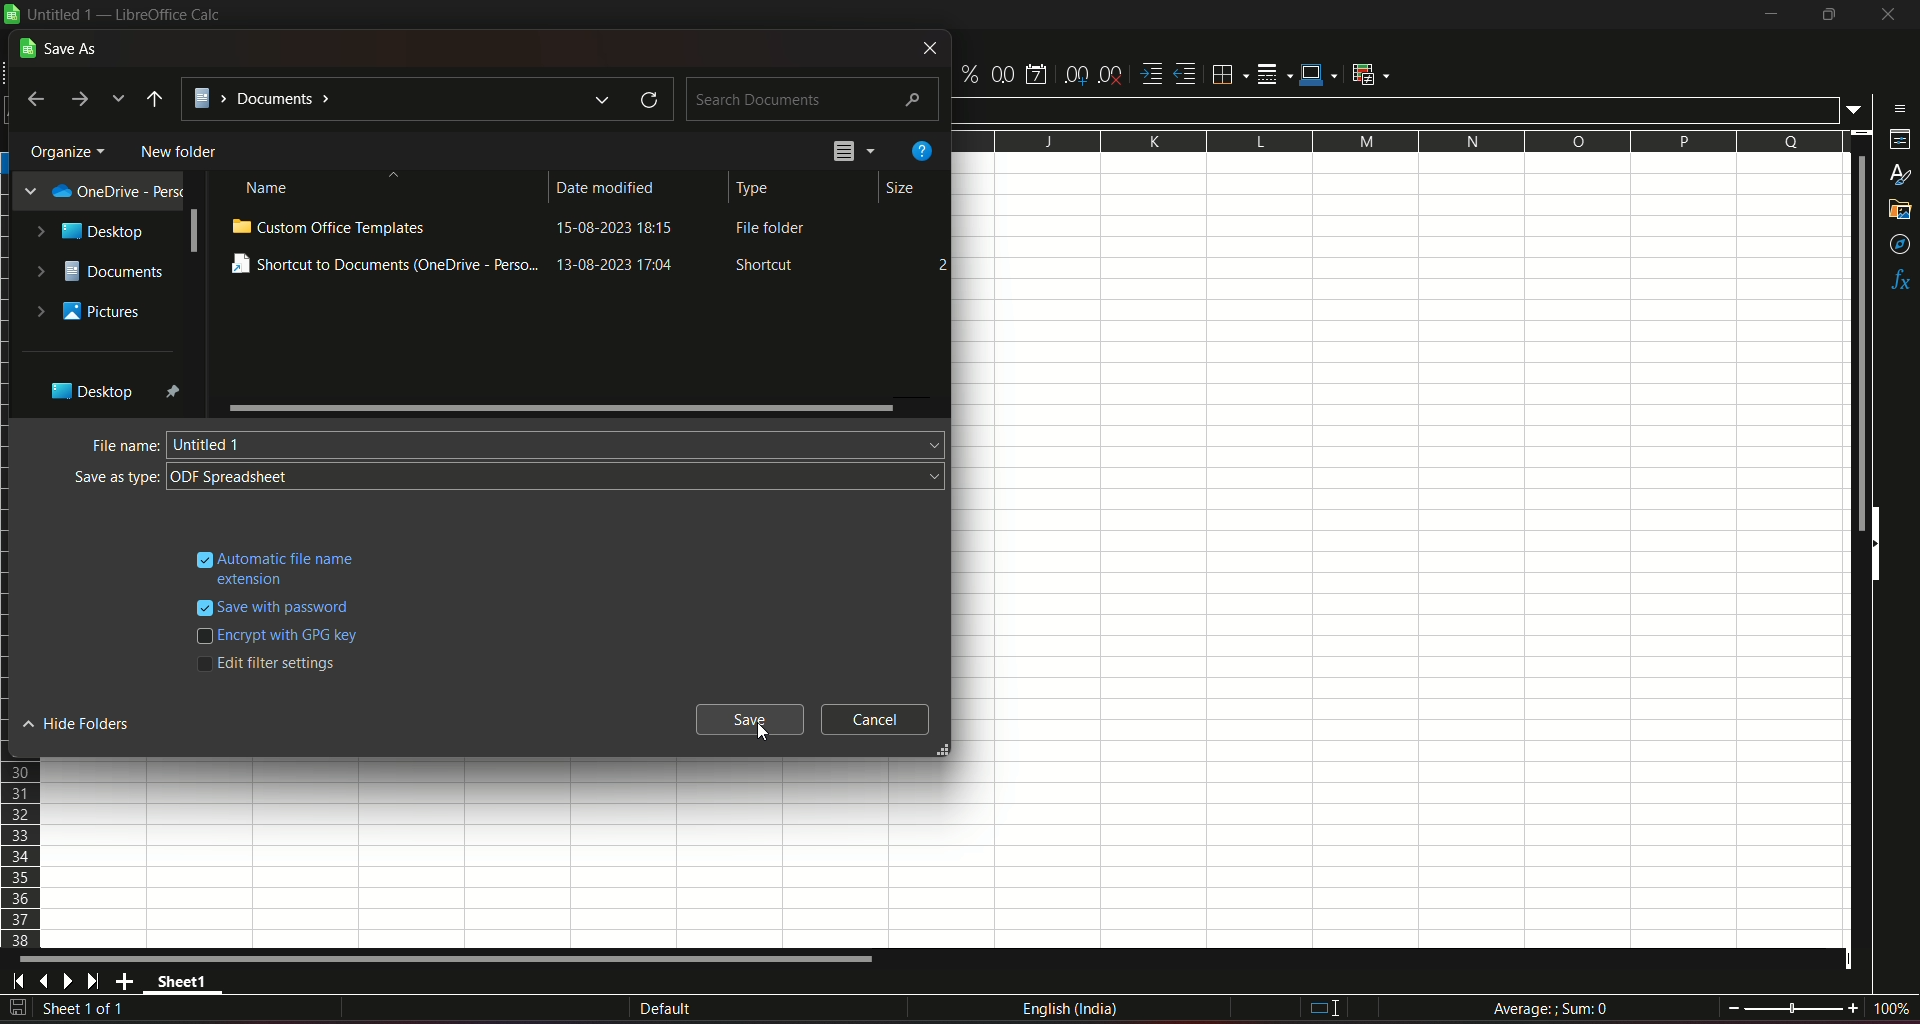 The height and width of the screenshot is (1024, 1920). What do you see at coordinates (1859, 343) in the screenshot?
I see `vertical scroll bar` at bounding box center [1859, 343].